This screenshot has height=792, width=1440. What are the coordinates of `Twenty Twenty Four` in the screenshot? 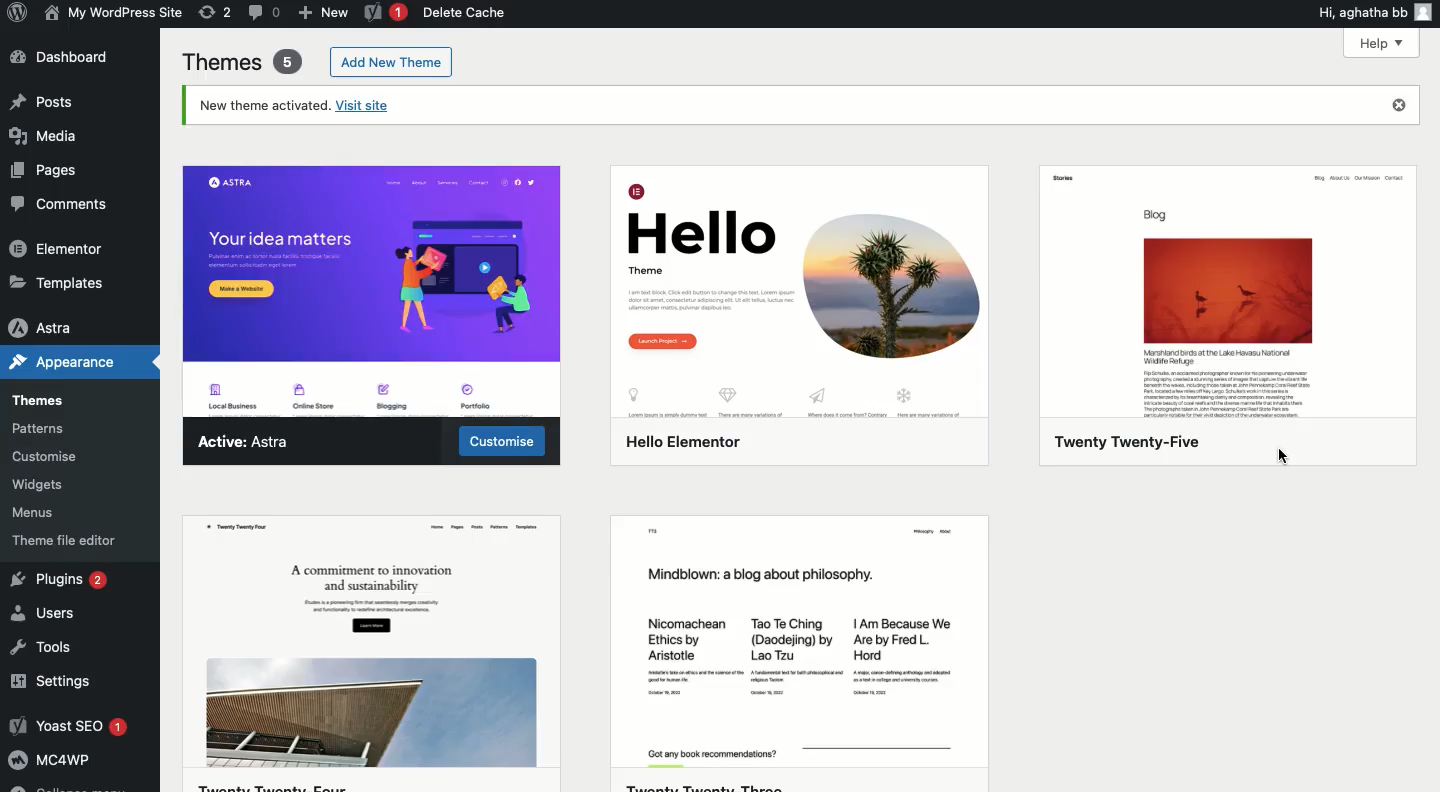 It's located at (376, 655).